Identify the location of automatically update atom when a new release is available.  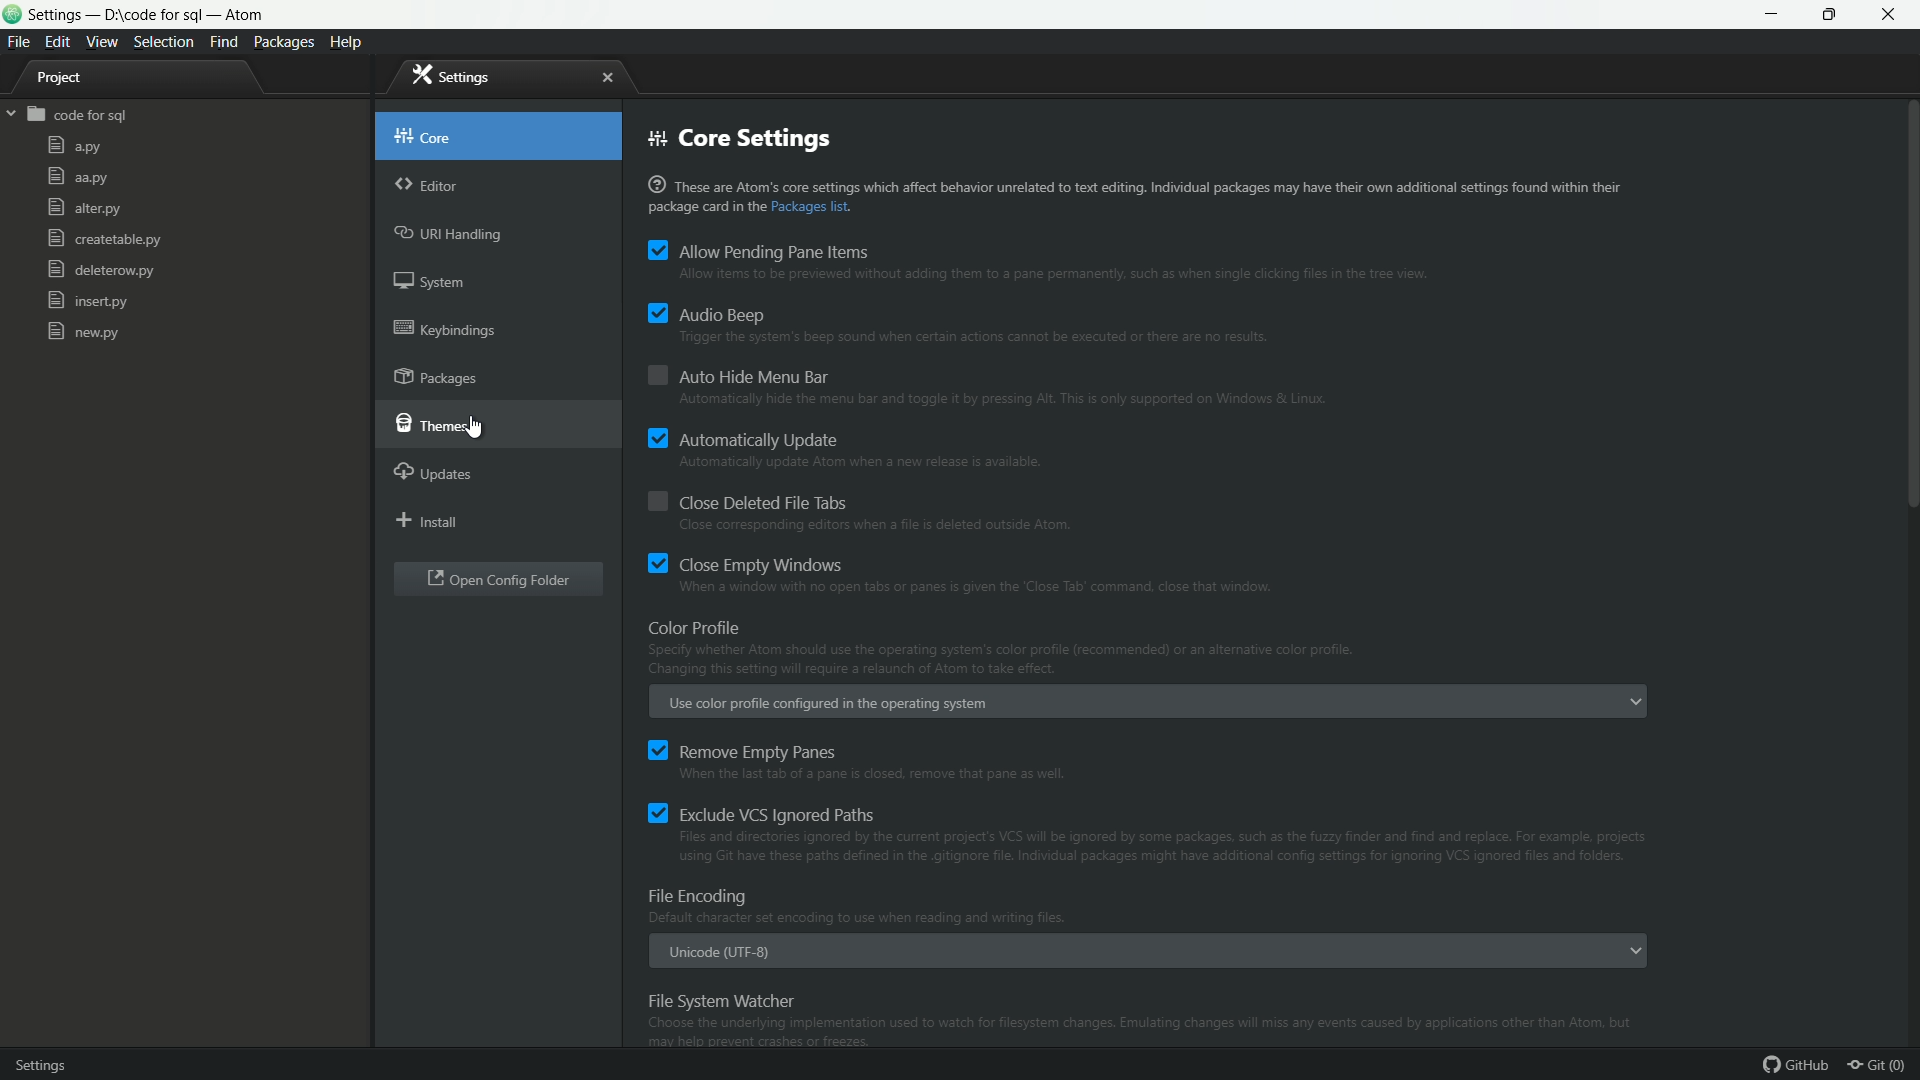
(861, 465).